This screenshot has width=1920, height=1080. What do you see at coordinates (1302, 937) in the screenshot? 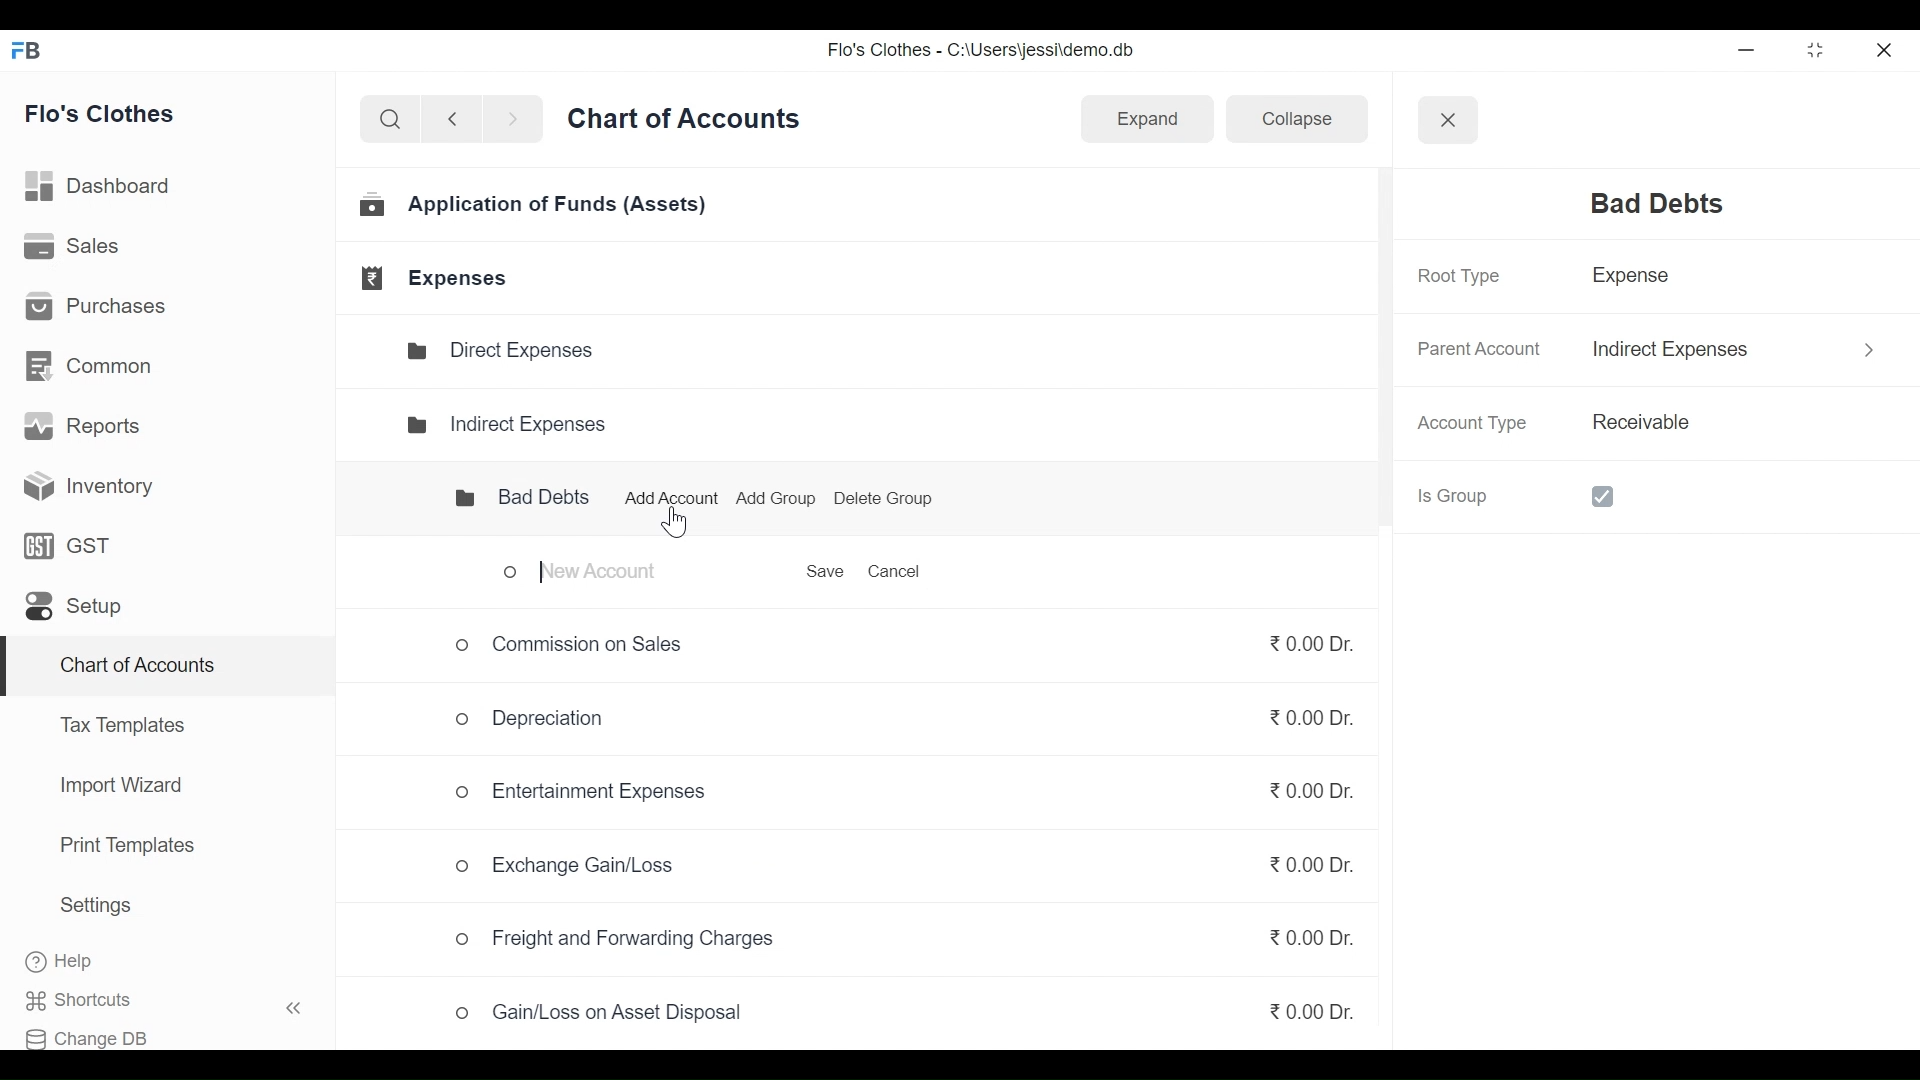
I see `₹0.00 Dr.` at bounding box center [1302, 937].